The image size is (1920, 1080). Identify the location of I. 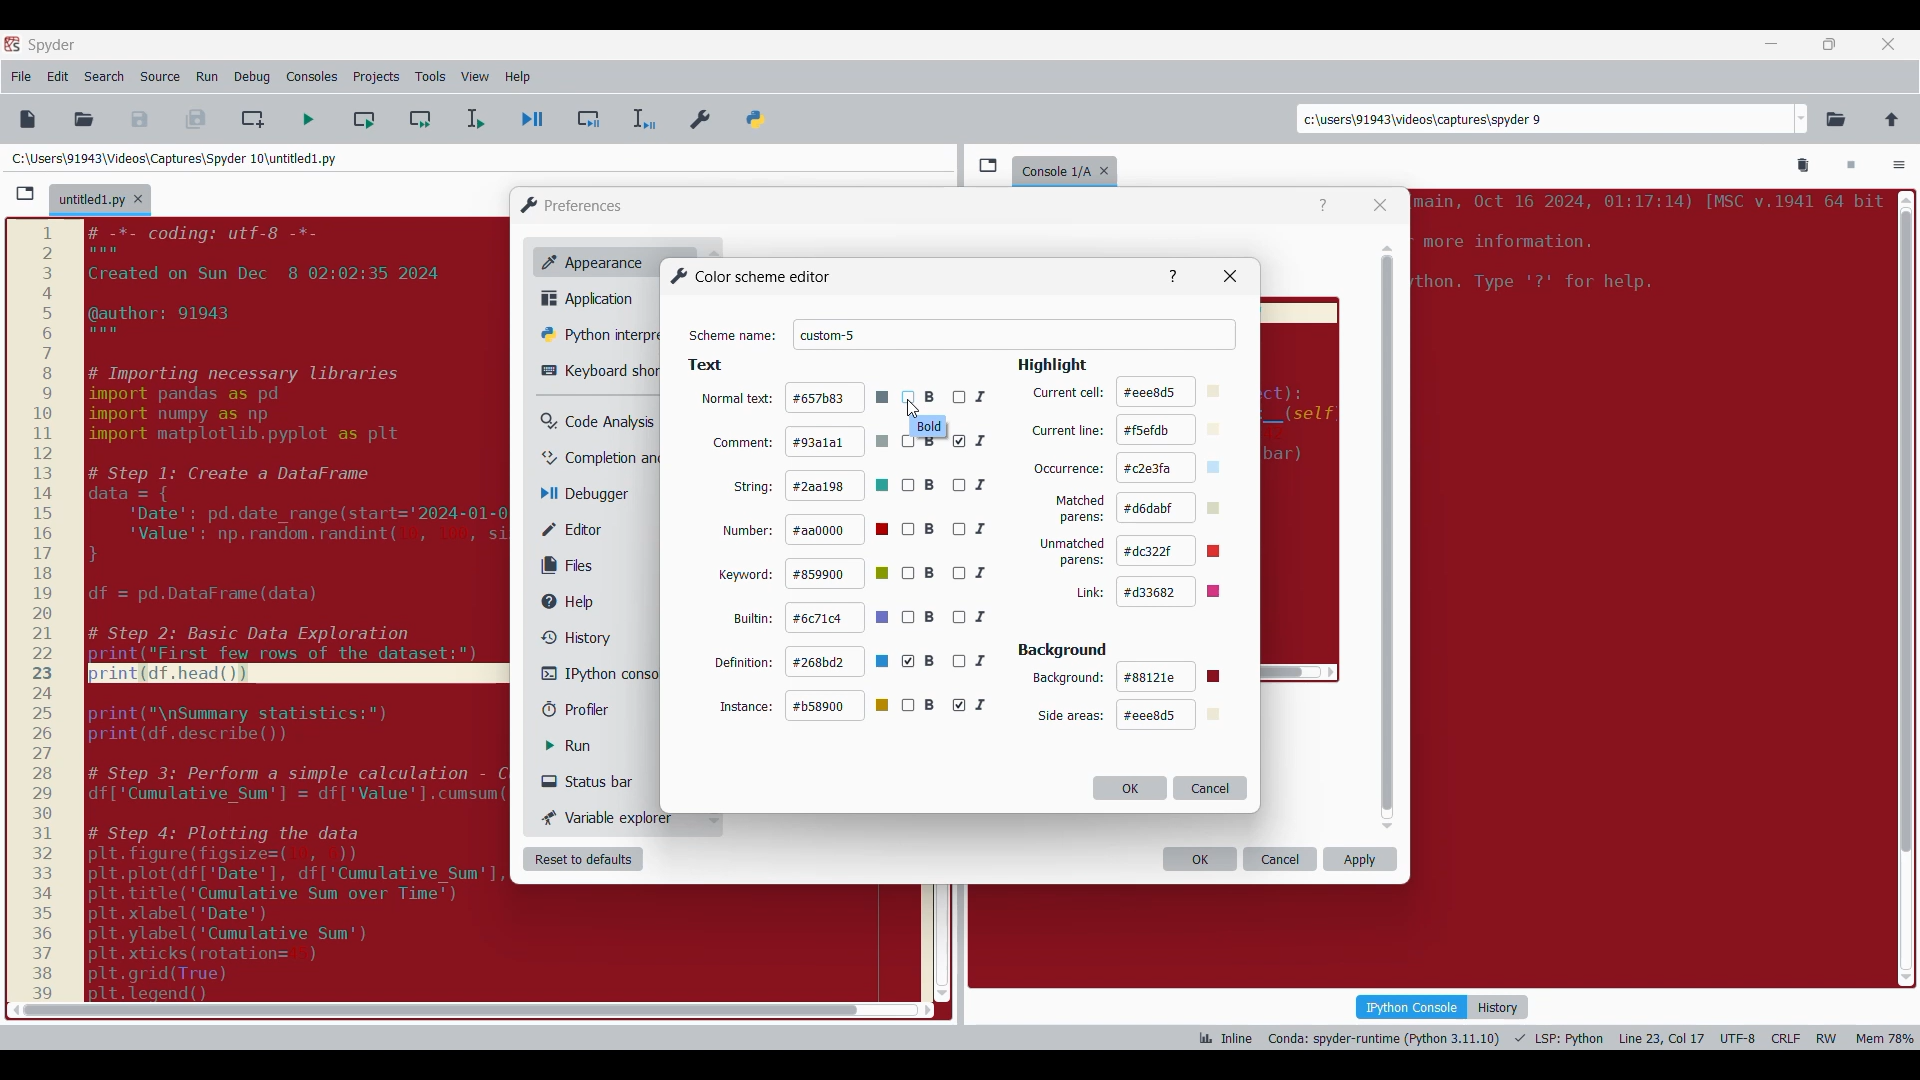
(974, 618).